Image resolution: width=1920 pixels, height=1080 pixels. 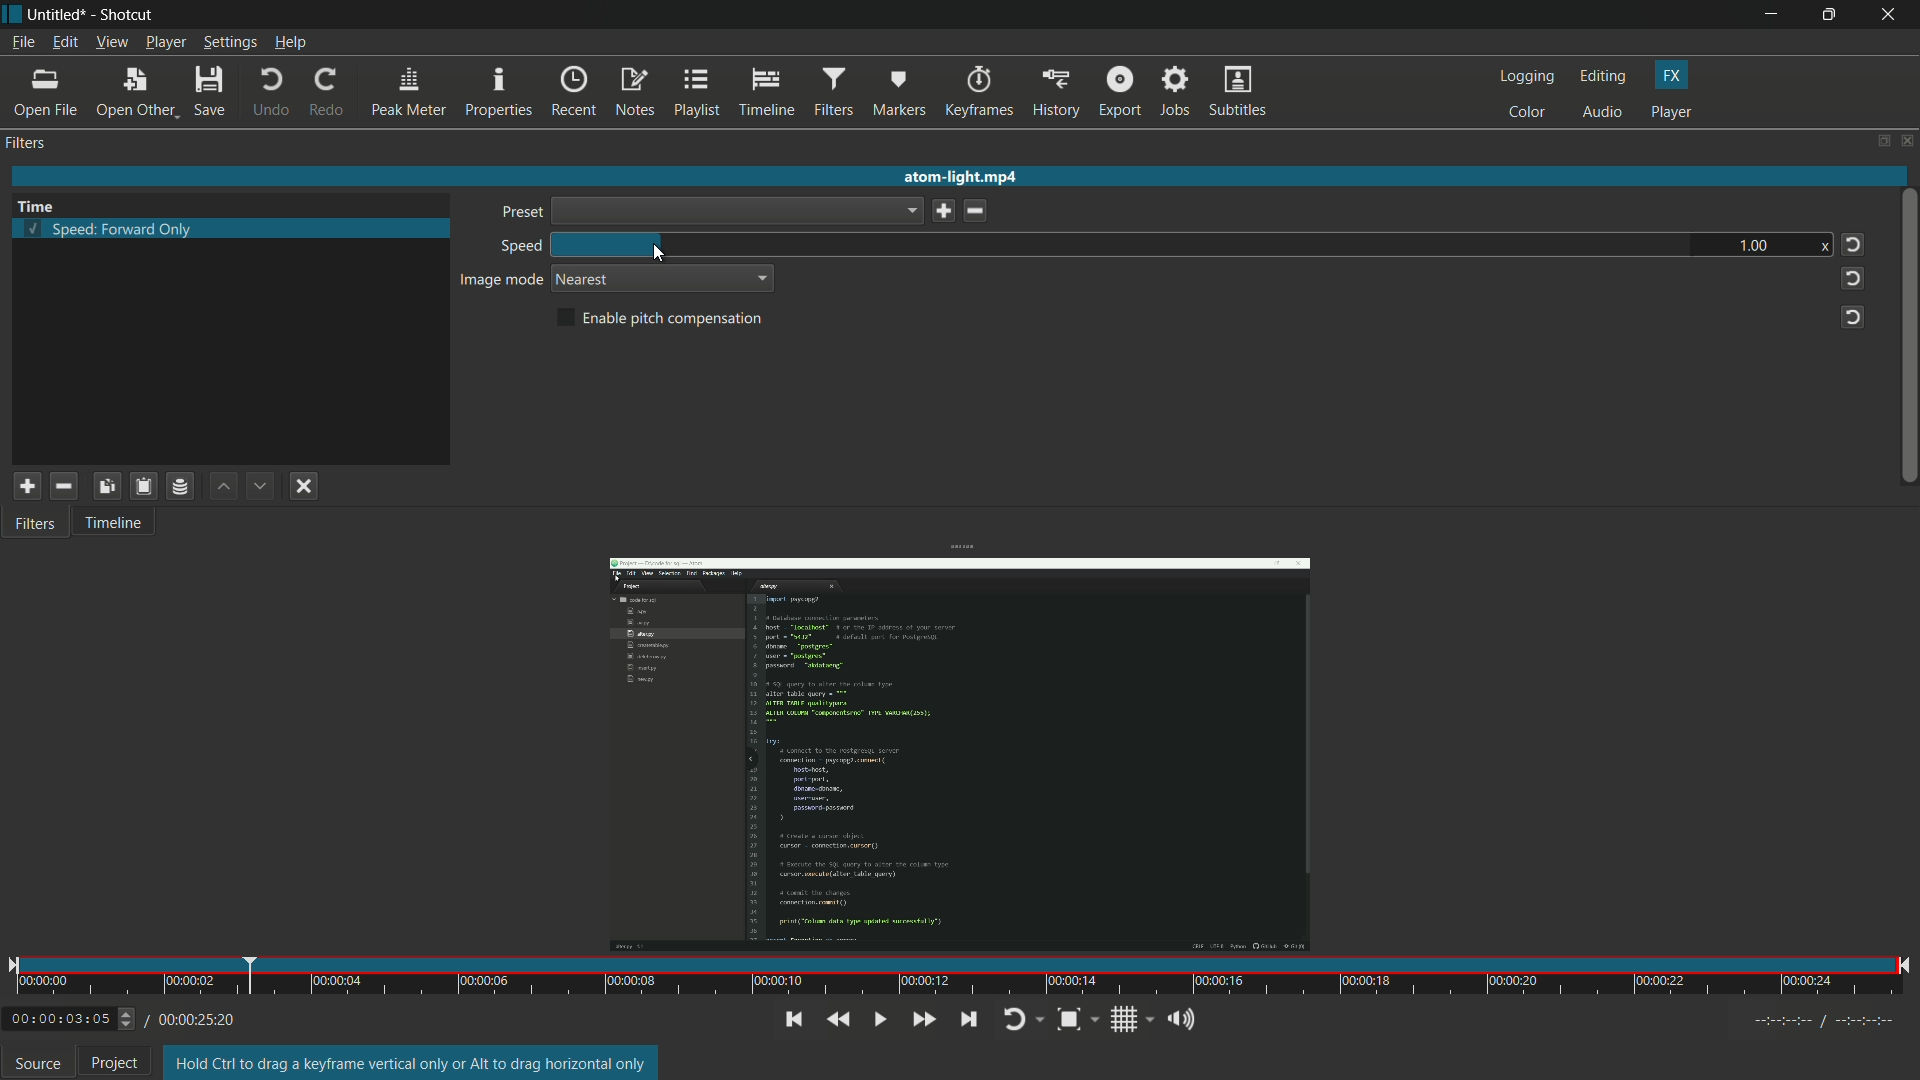 What do you see at coordinates (106, 487) in the screenshot?
I see `copy checked filter` at bounding box center [106, 487].